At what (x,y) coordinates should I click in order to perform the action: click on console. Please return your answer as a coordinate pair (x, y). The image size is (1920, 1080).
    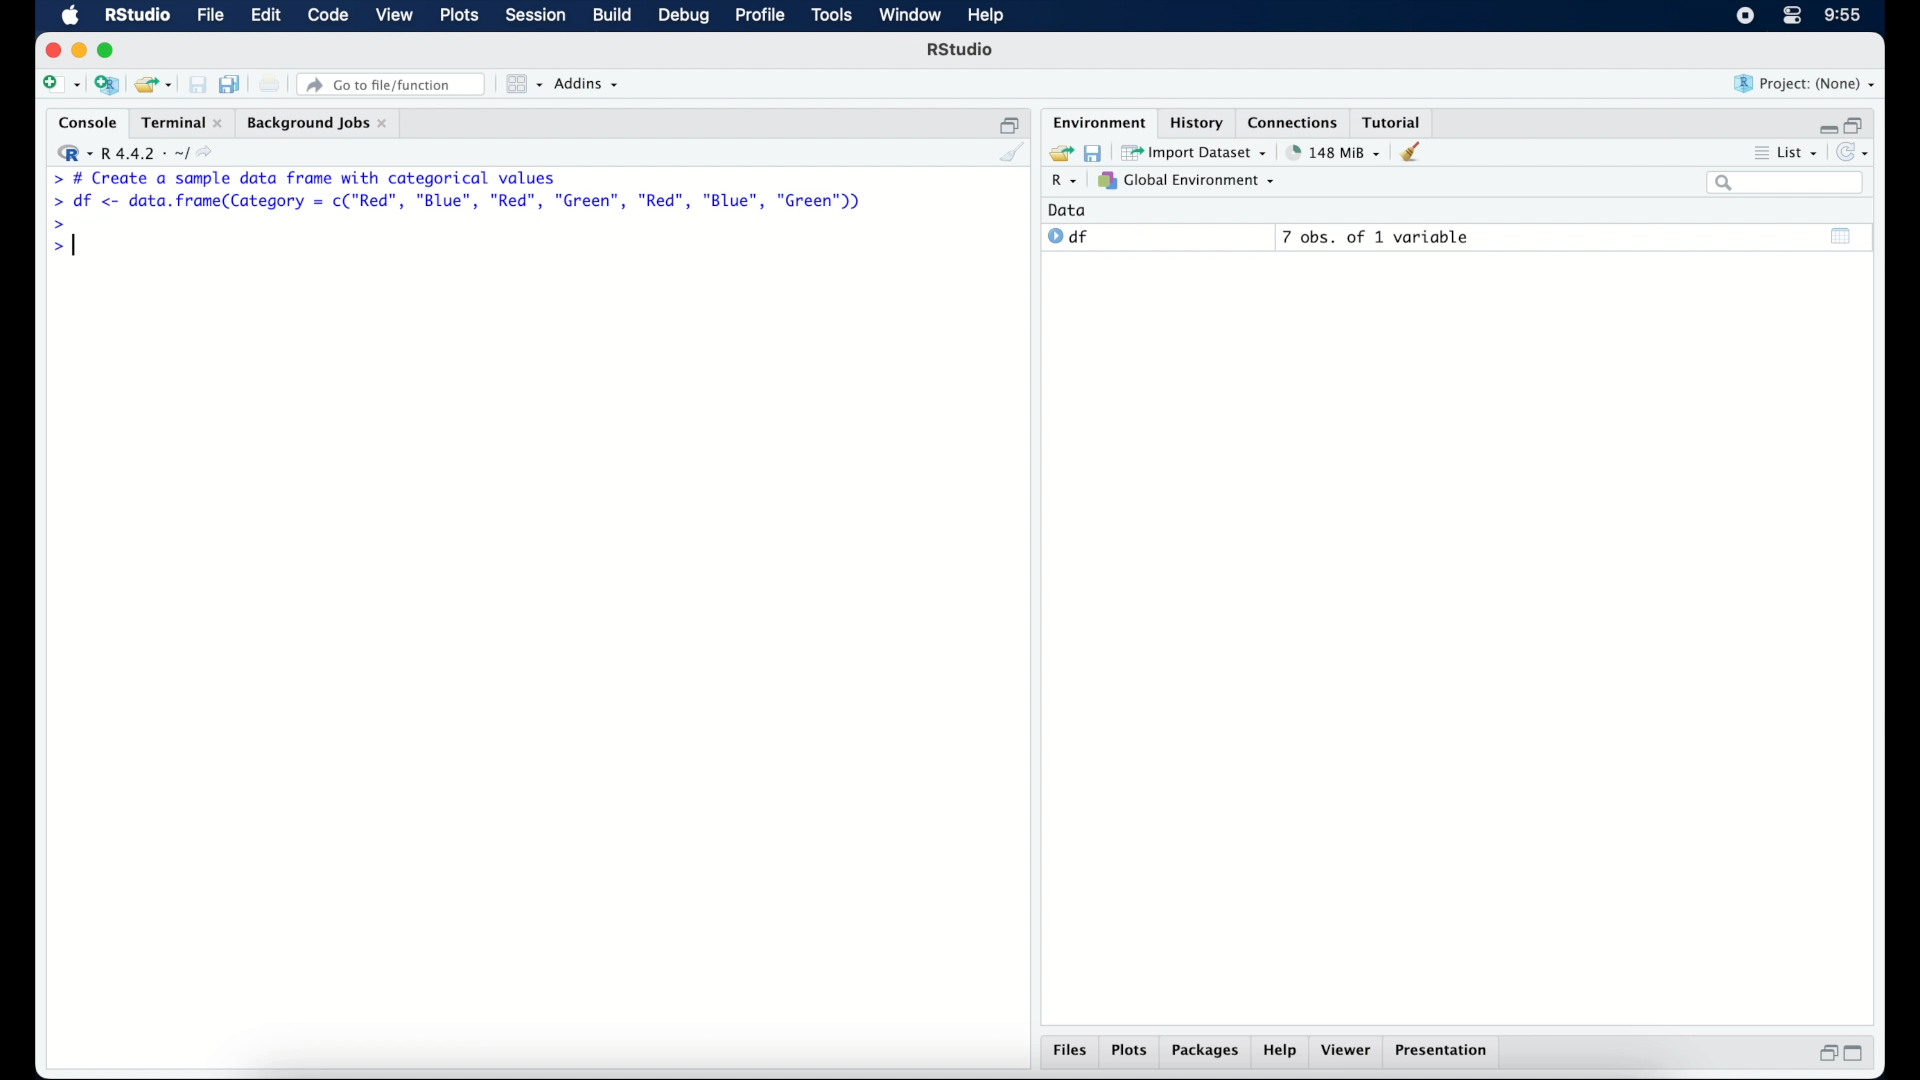
    Looking at the image, I should click on (83, 121).